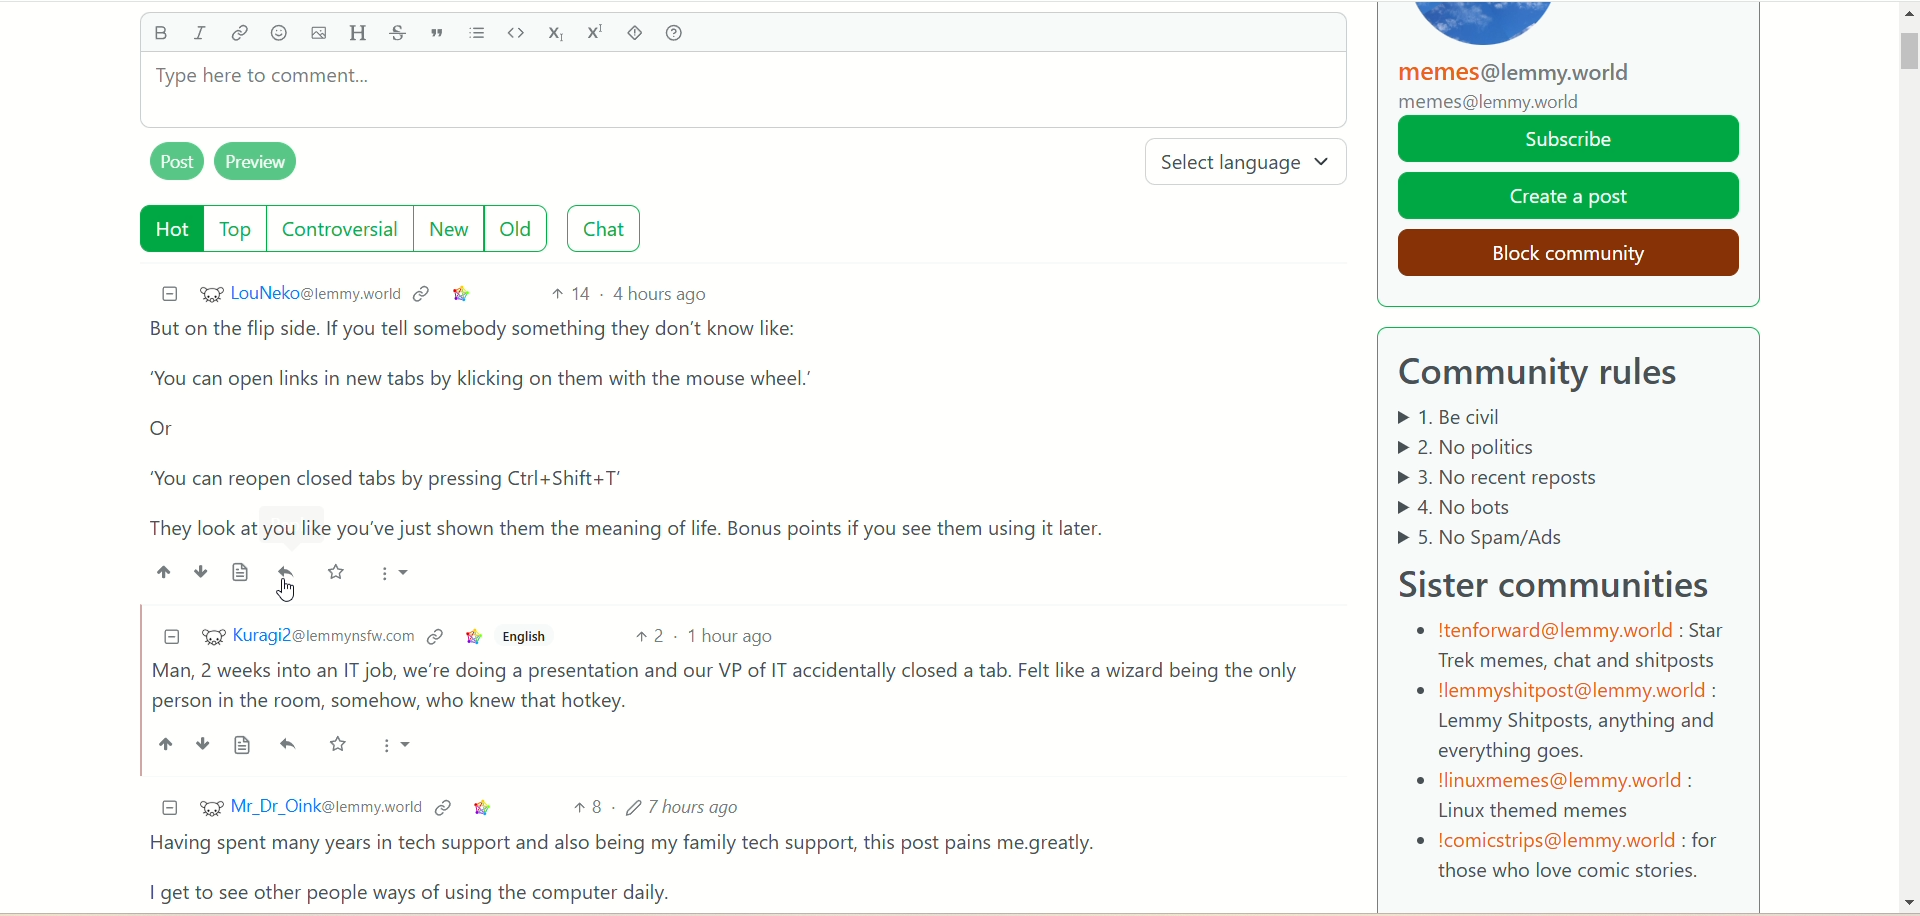 This screenshot has width=1920, height=916. Describe the element at coordinates (586, 807) in the screenshot. I see `8 votes up` at that location.